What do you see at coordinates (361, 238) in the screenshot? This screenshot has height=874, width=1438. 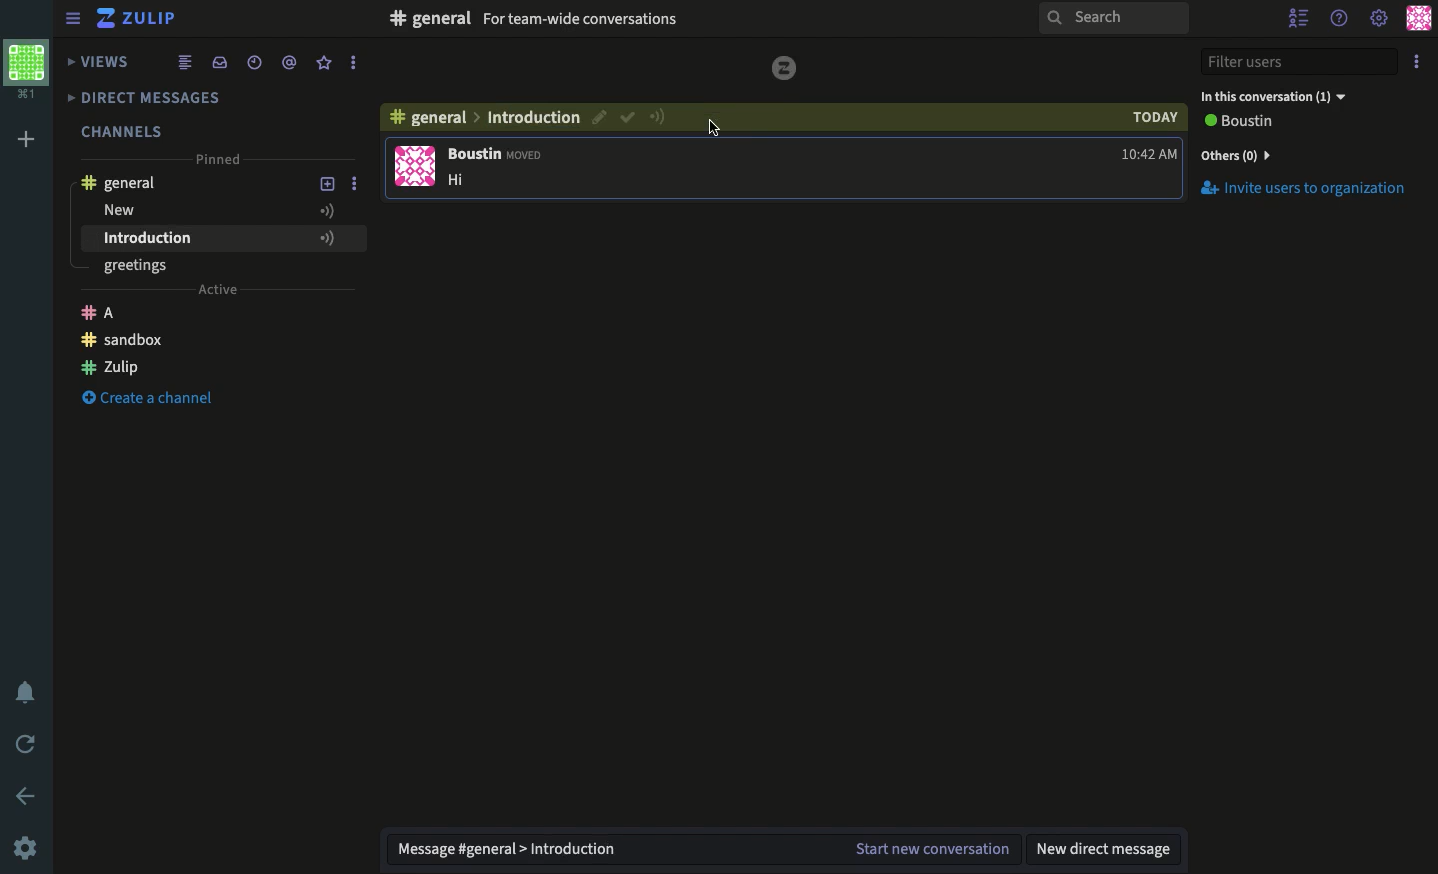 I see `More Options` at bounding box center [361, 238].